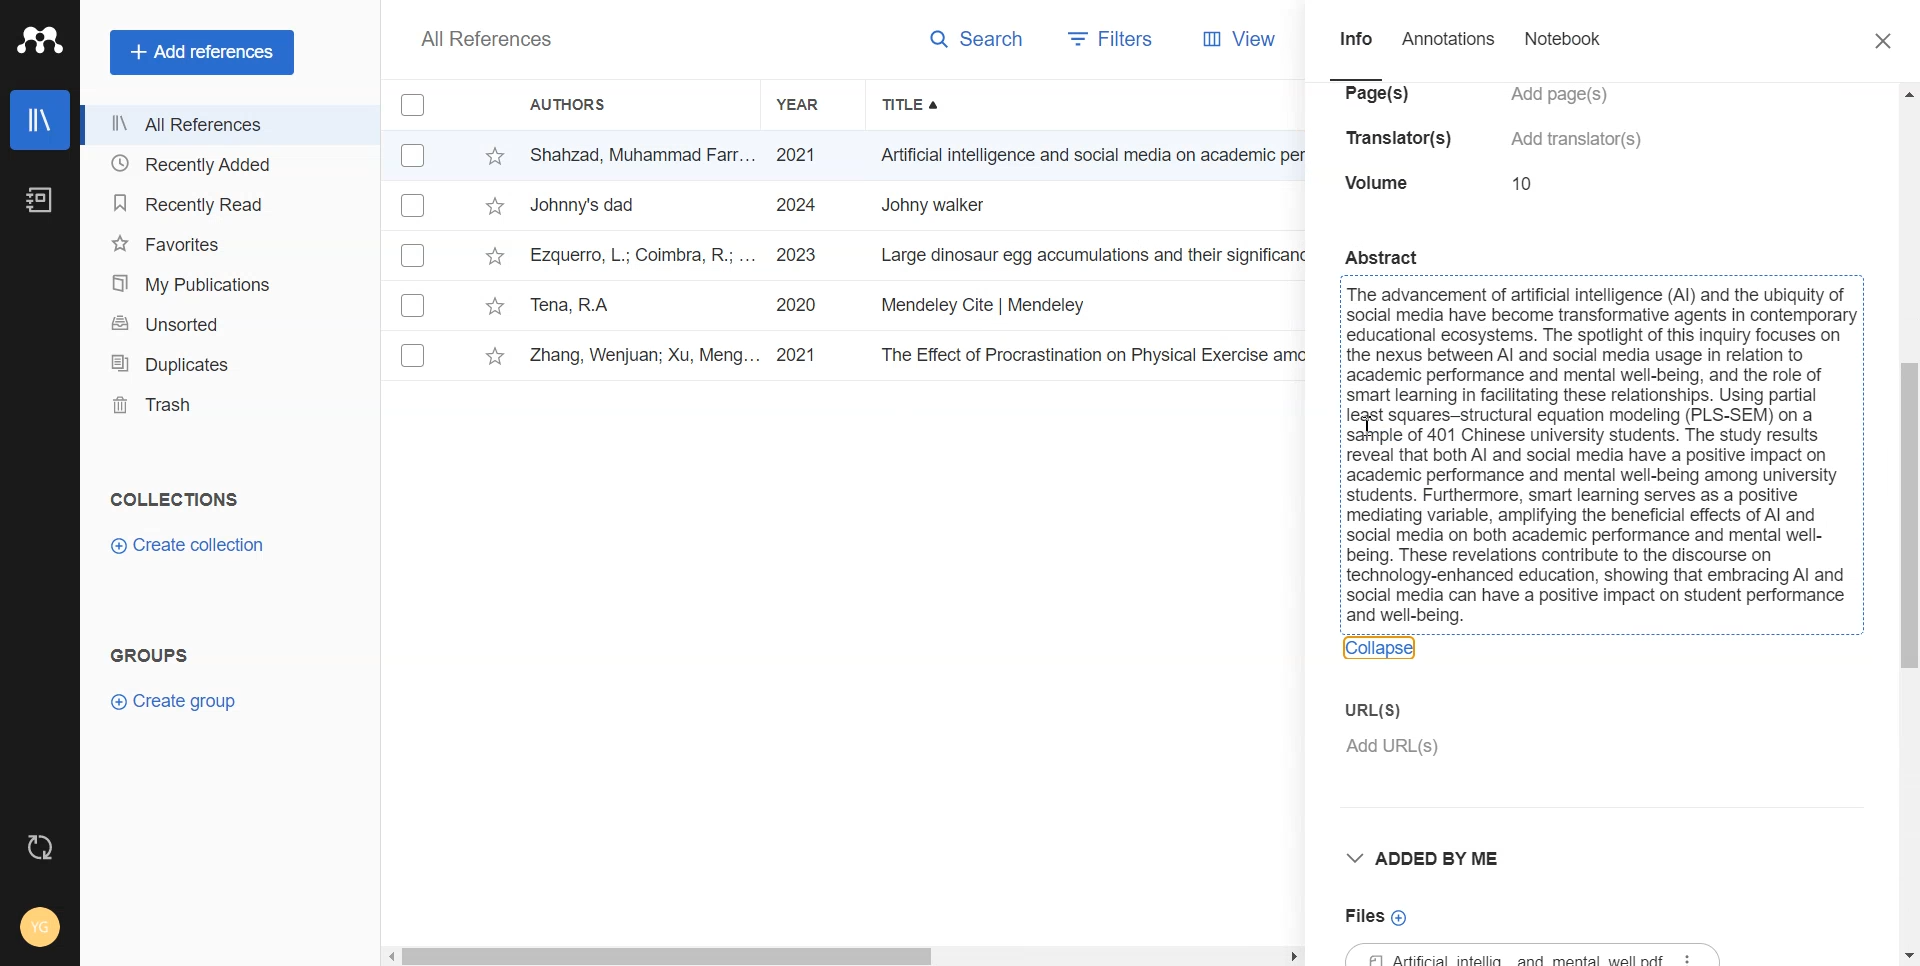 The image size is (1920, 966). What do you see at coordinates (1457, 38) in the screenshot?
I see `Annotations` at bounding box center [1457, 38].